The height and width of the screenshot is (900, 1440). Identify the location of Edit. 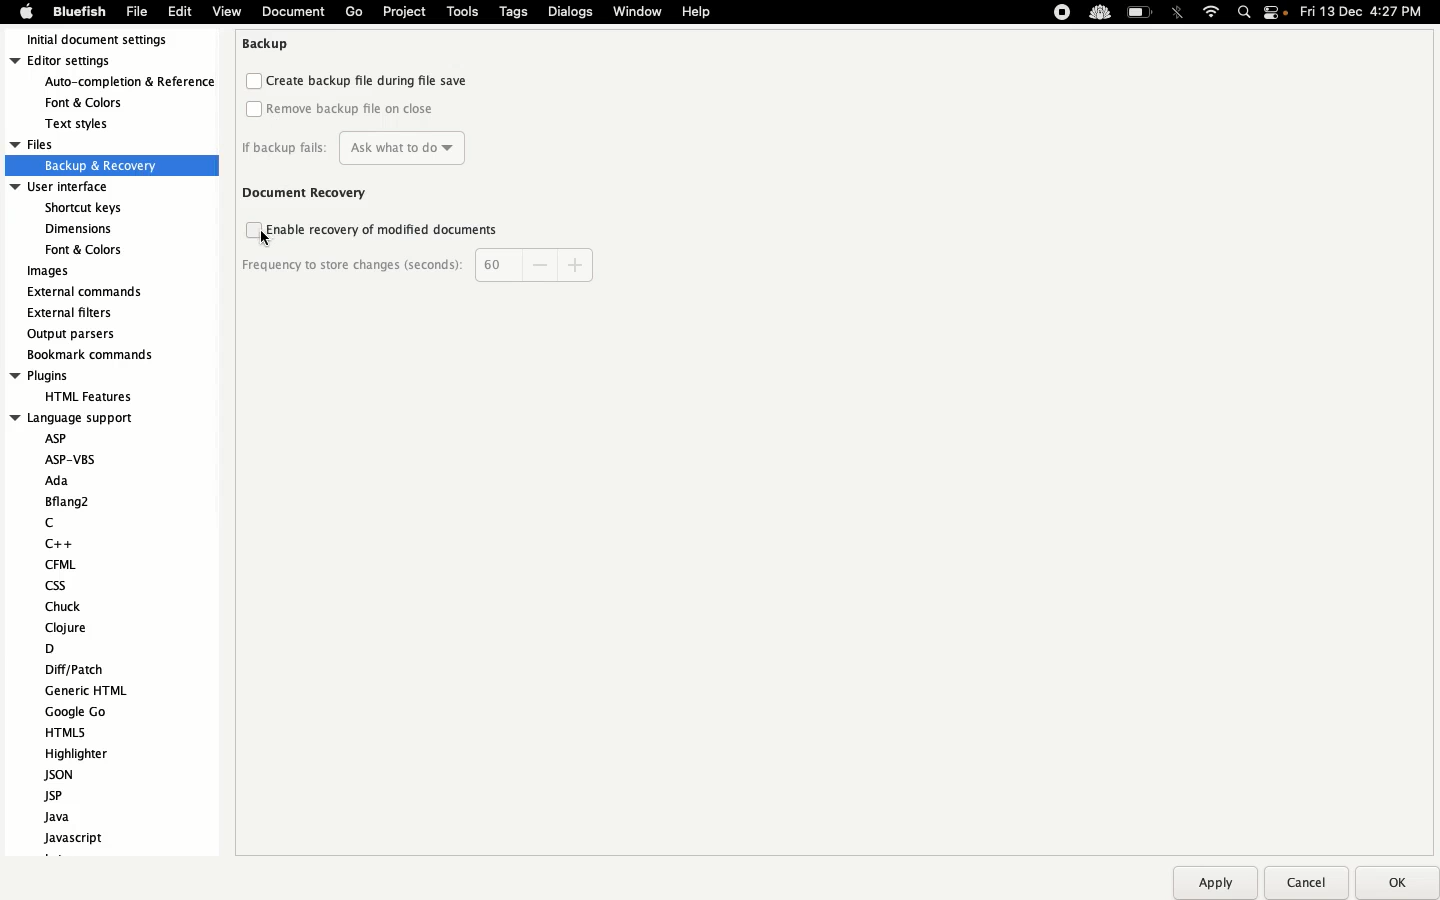
(178, 14).